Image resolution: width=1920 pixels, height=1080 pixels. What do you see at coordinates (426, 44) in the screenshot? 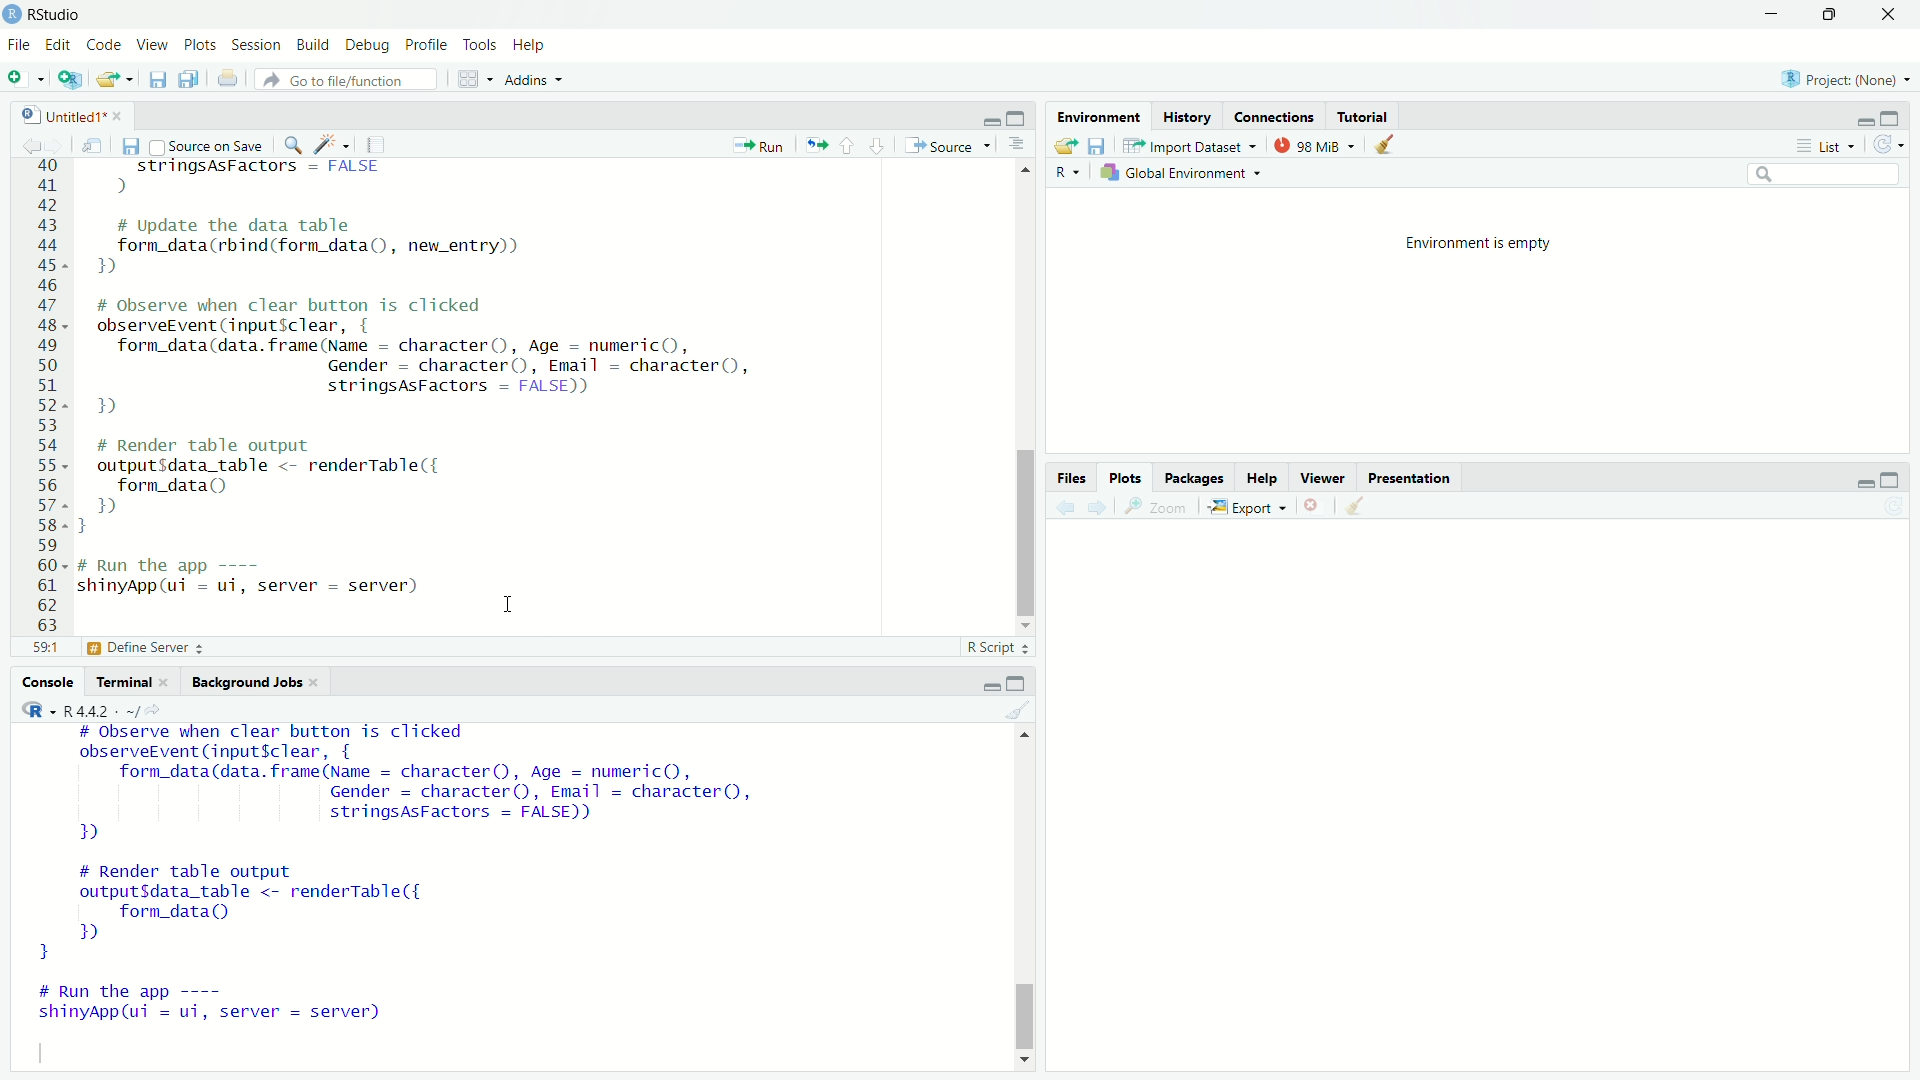
I see `Profile` at bounding box center [426, 44].